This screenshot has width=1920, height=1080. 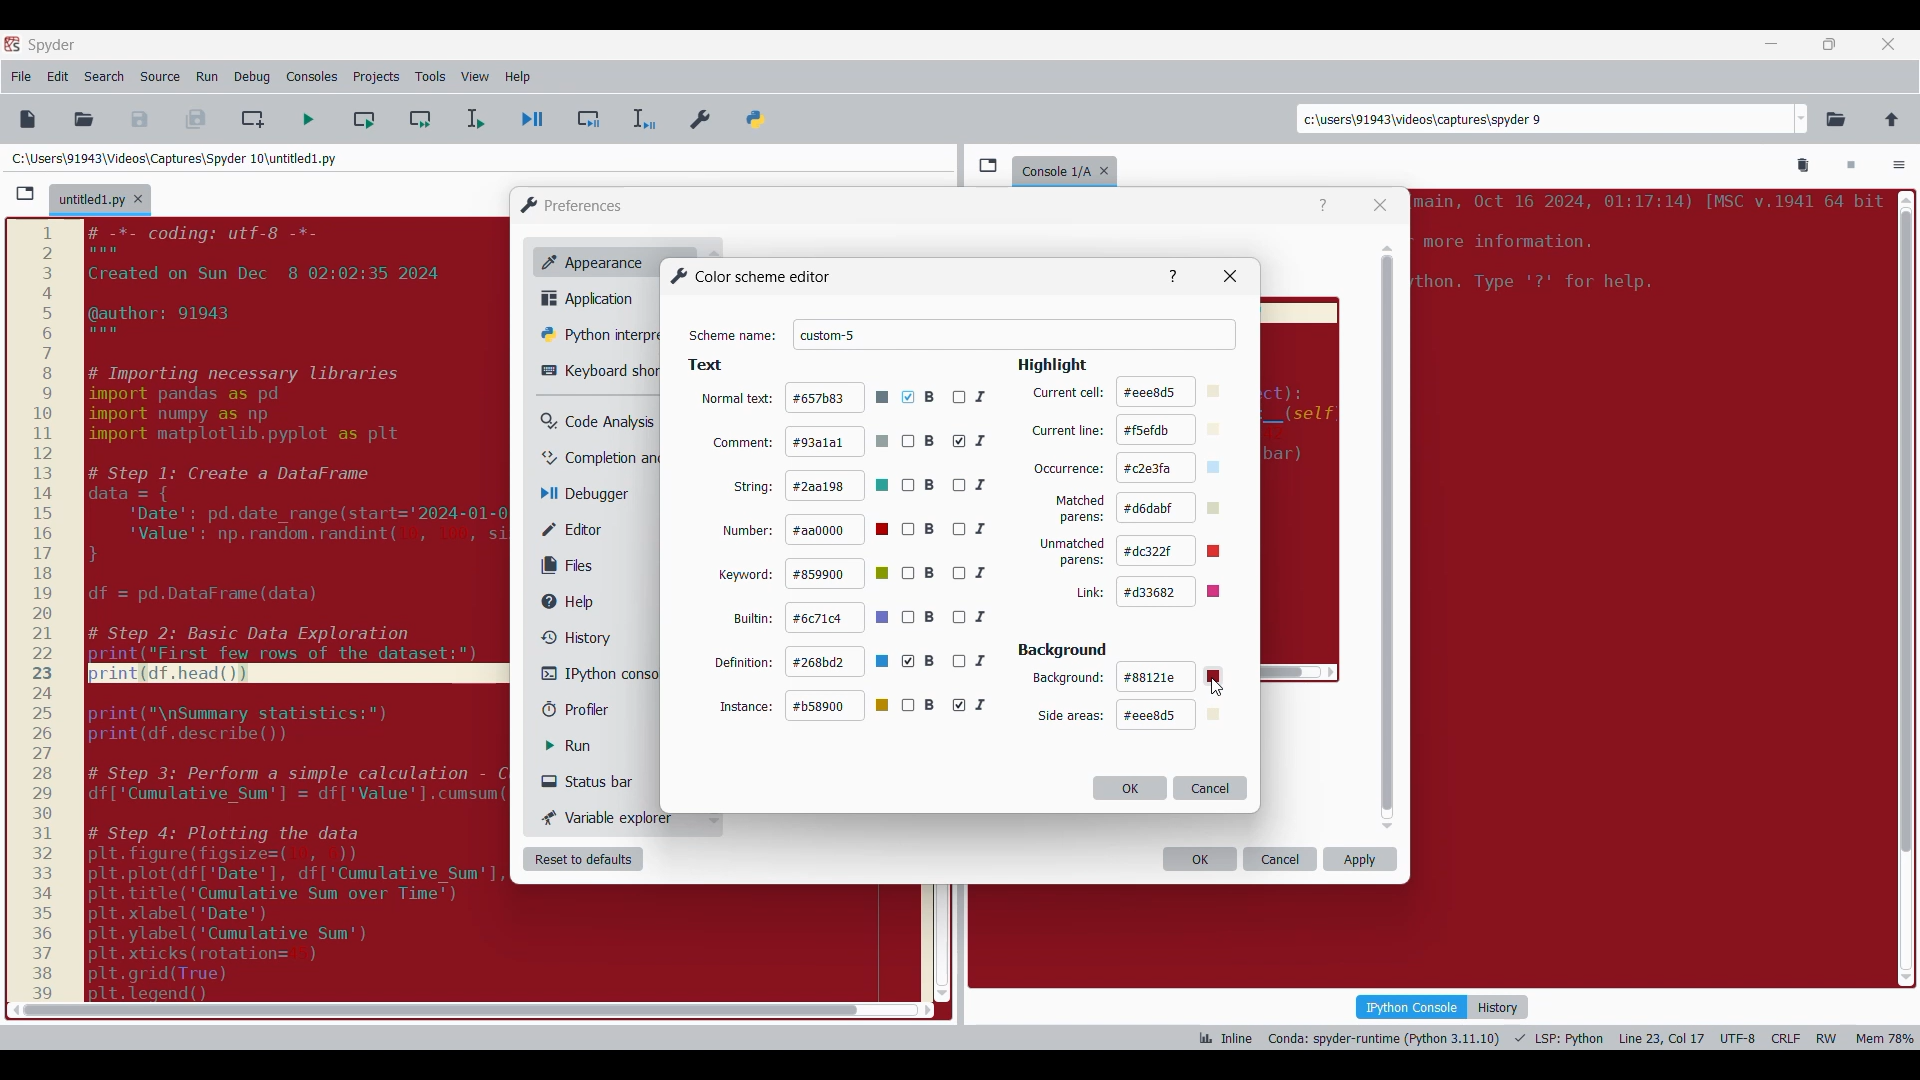 I want to click on Respective section title, so click(x=890, y=366).